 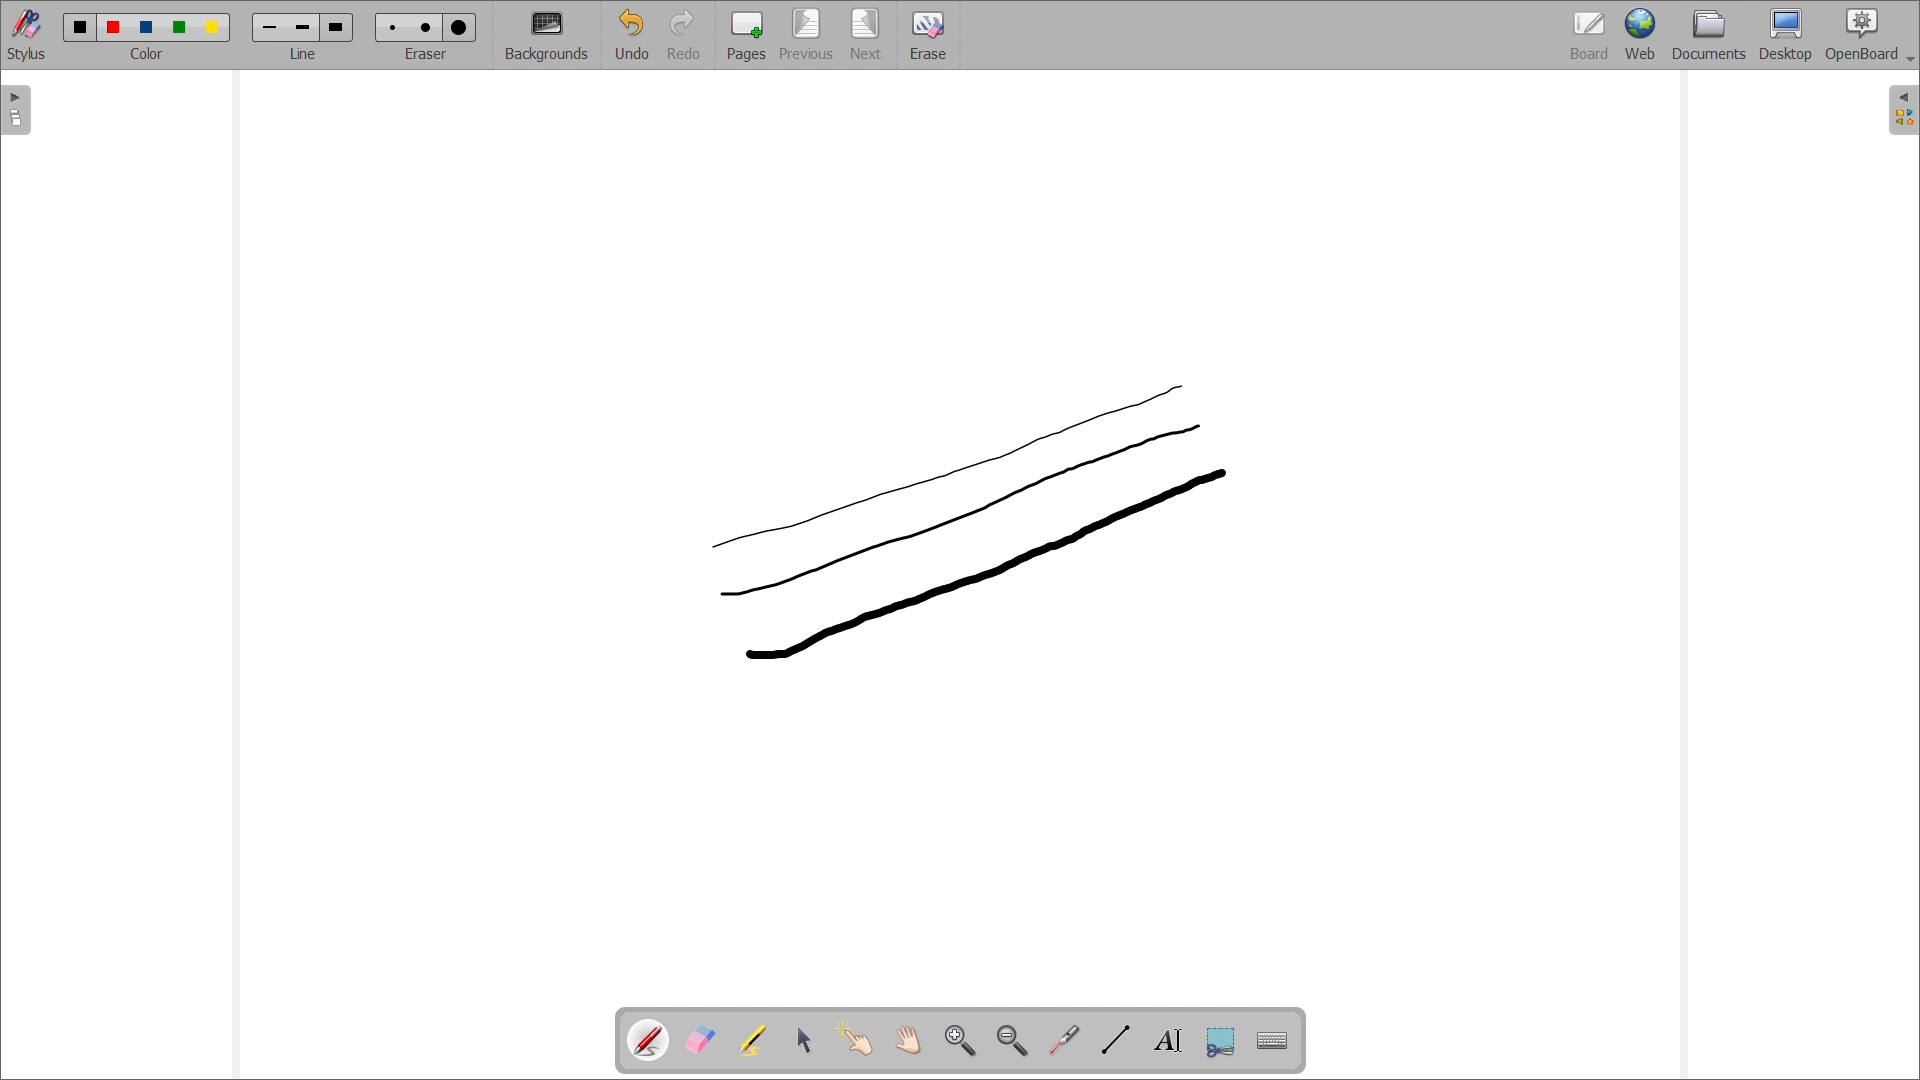 I want to click on open folder view, so click(x=1903, y=110).